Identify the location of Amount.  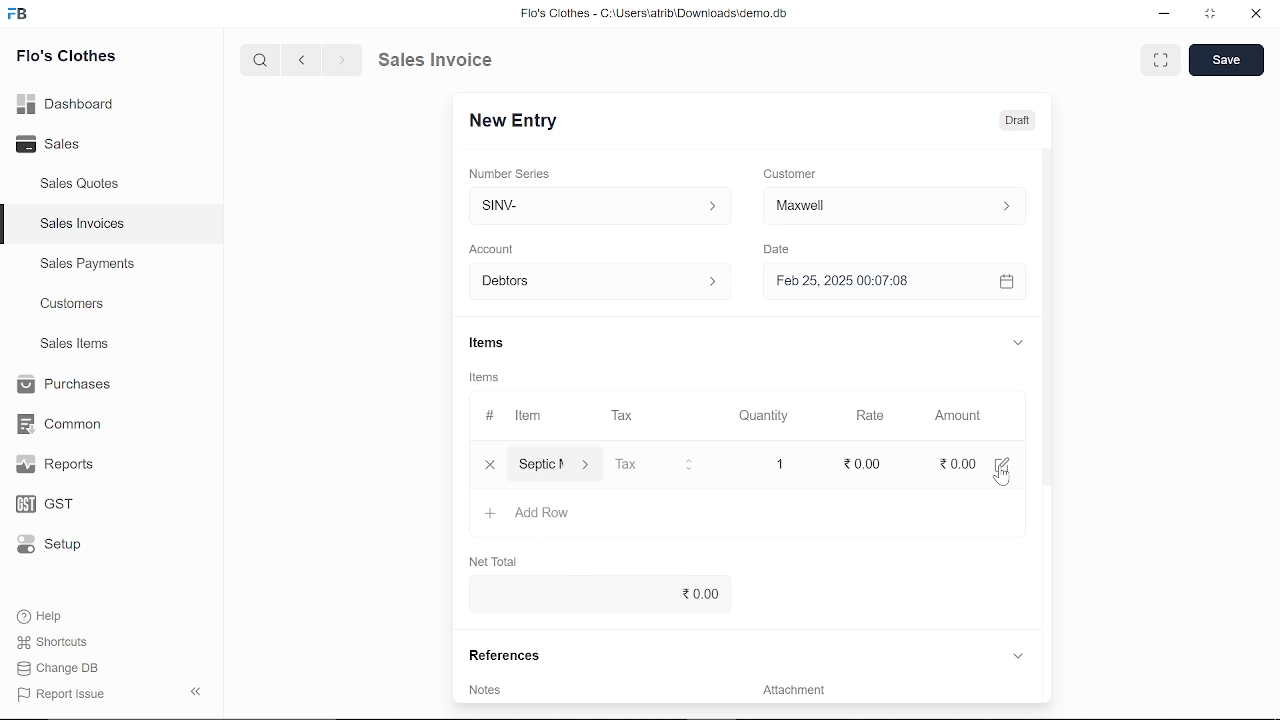
(957, 417).